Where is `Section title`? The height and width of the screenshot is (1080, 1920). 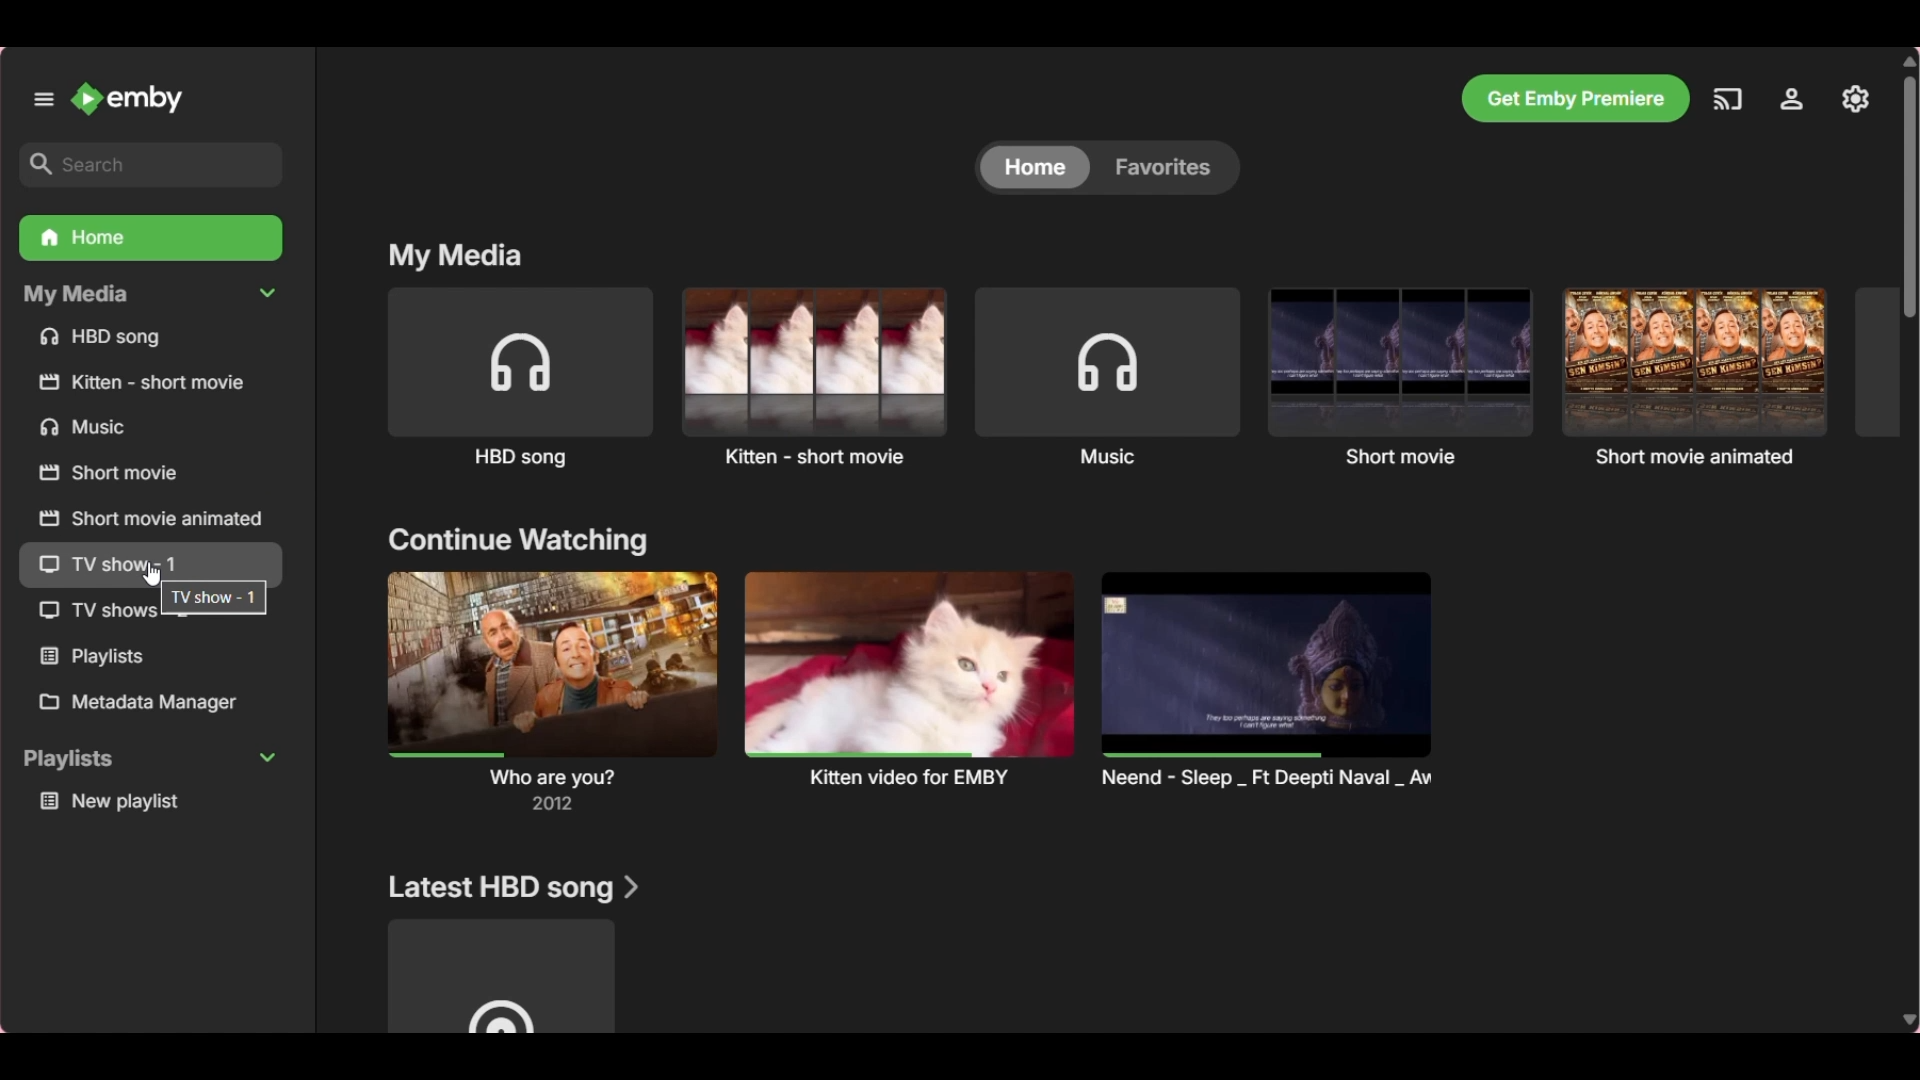 Section title is located at coordinates (520, 540).